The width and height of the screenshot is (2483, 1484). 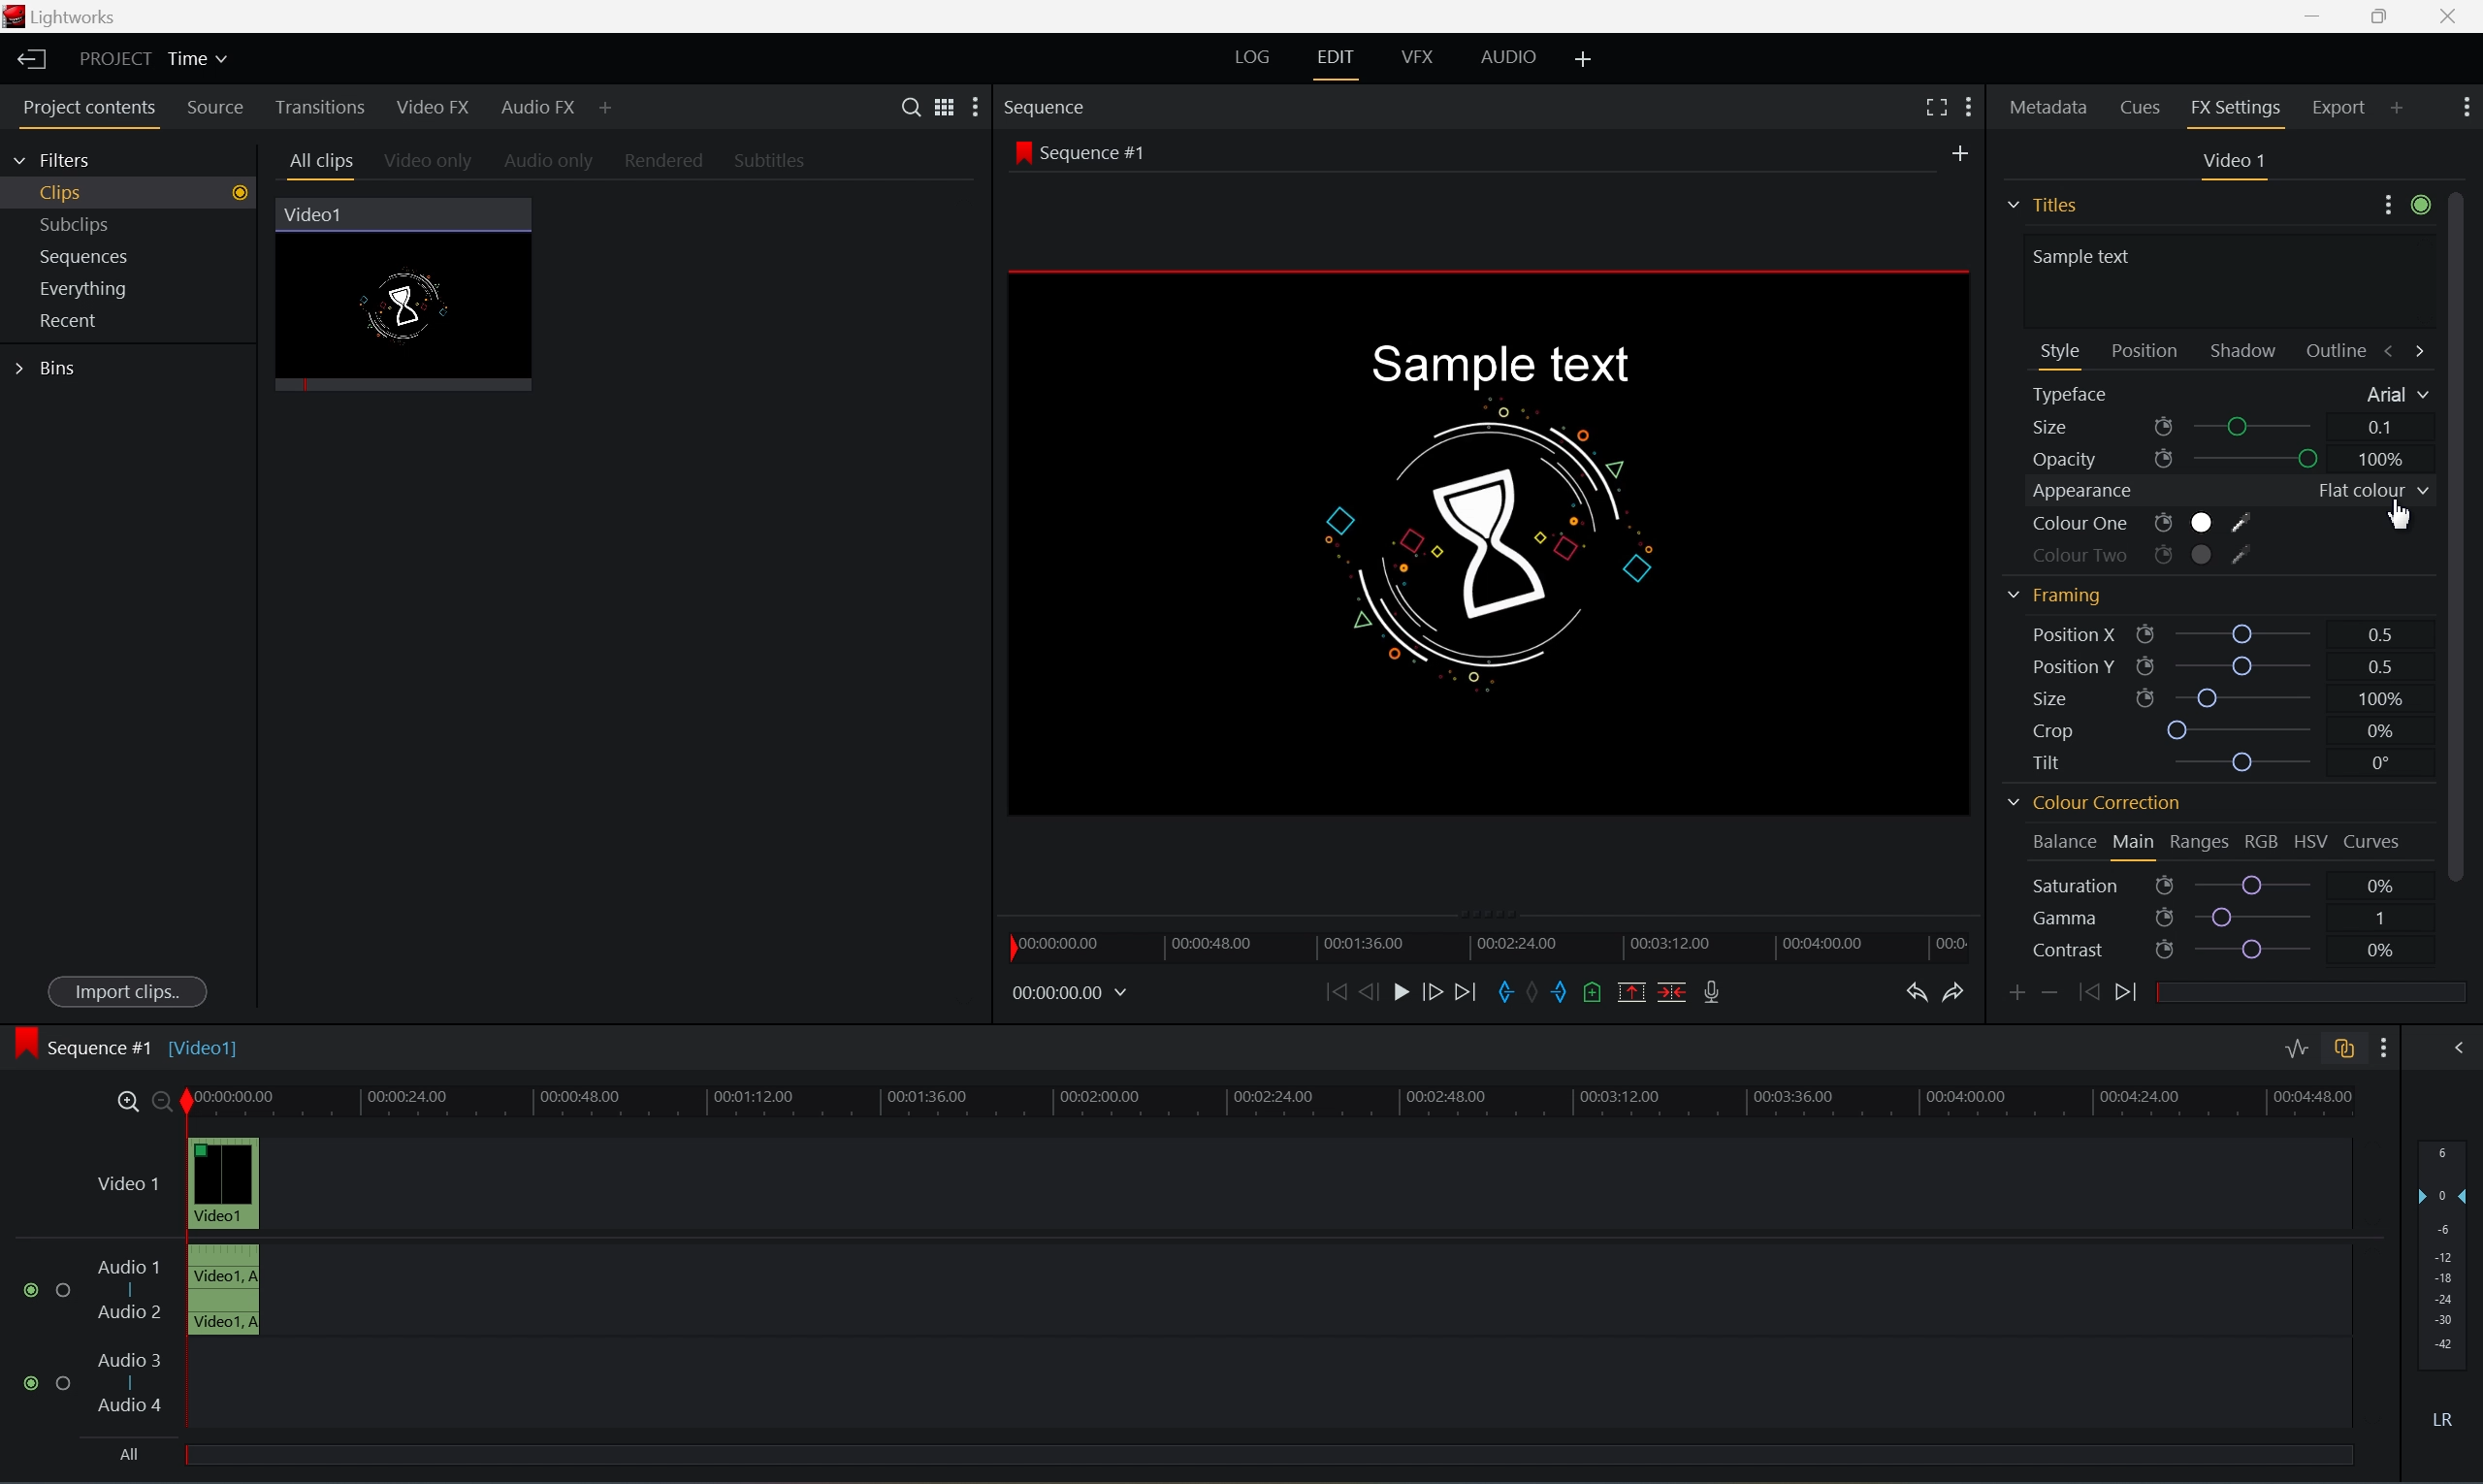 I want to click on PROJECT, so click(x=118, y=59).